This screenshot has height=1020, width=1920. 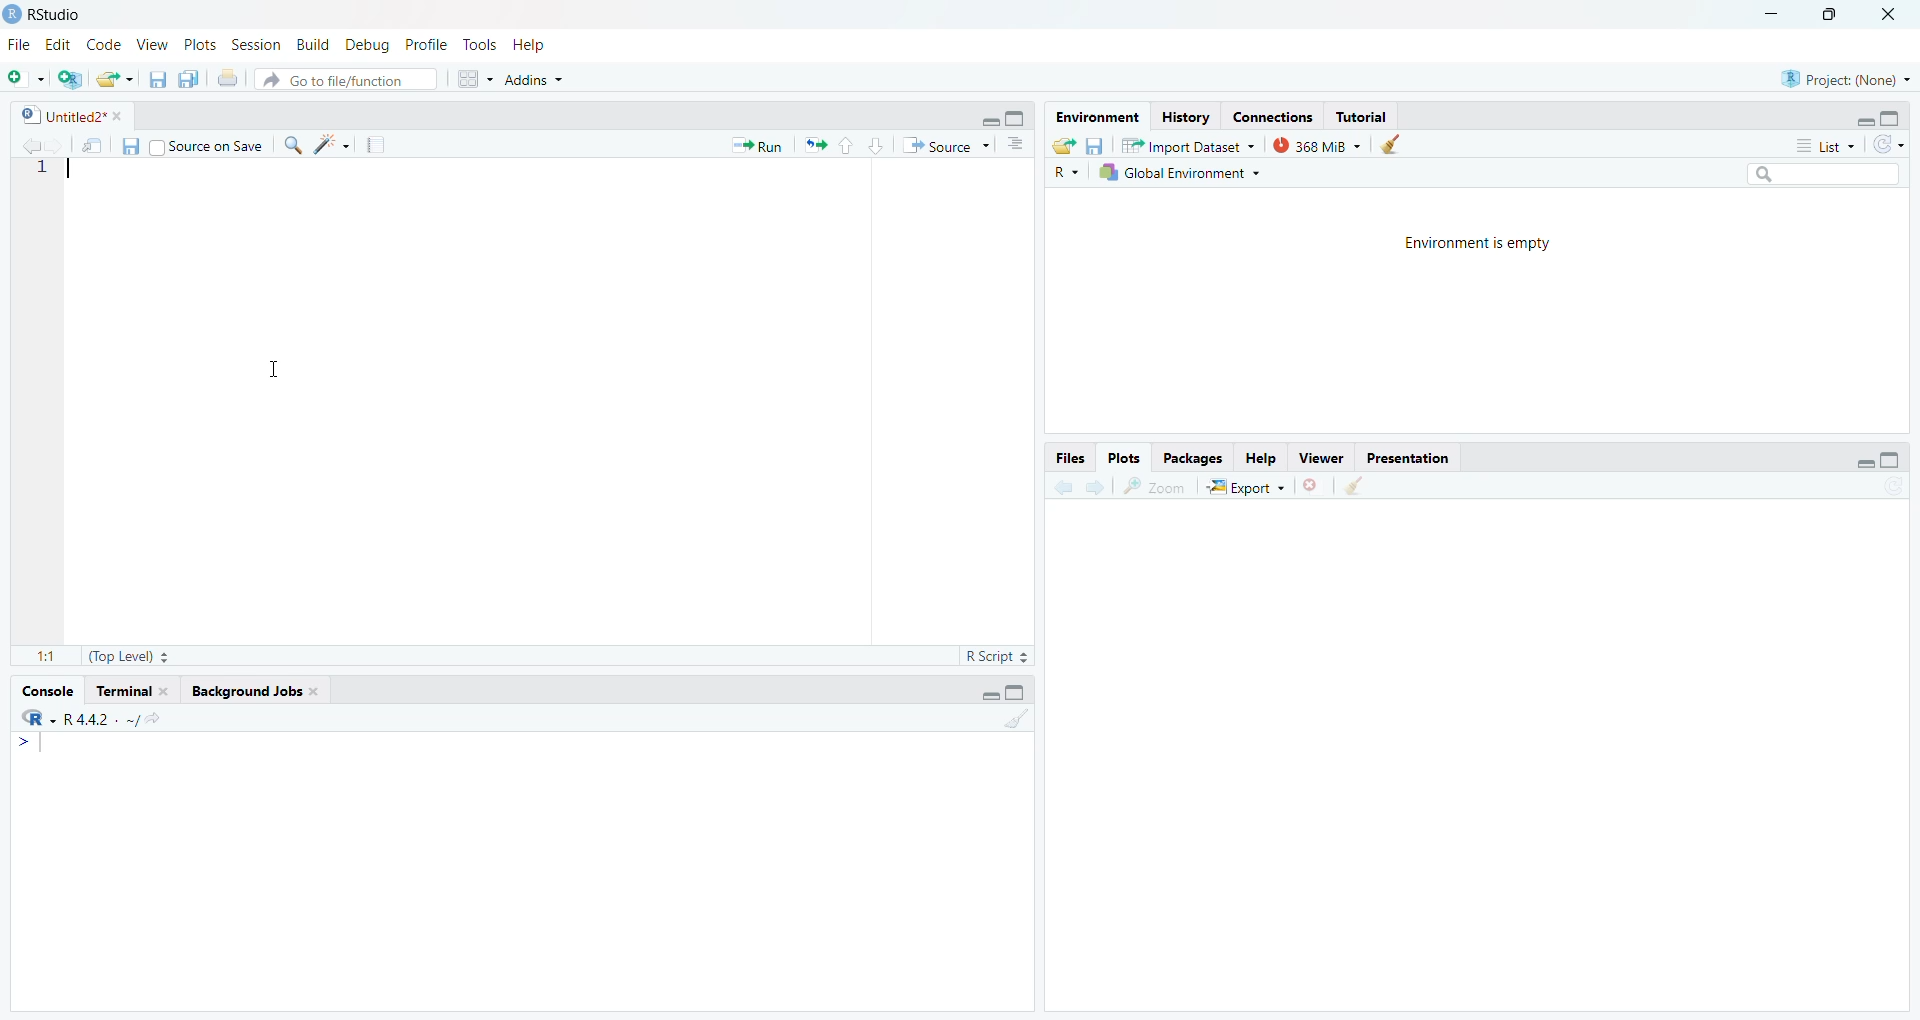 What do you see at coordinates (1355, 487) in the screenshot?
I see `clear` at bounding box center [1355, 487].